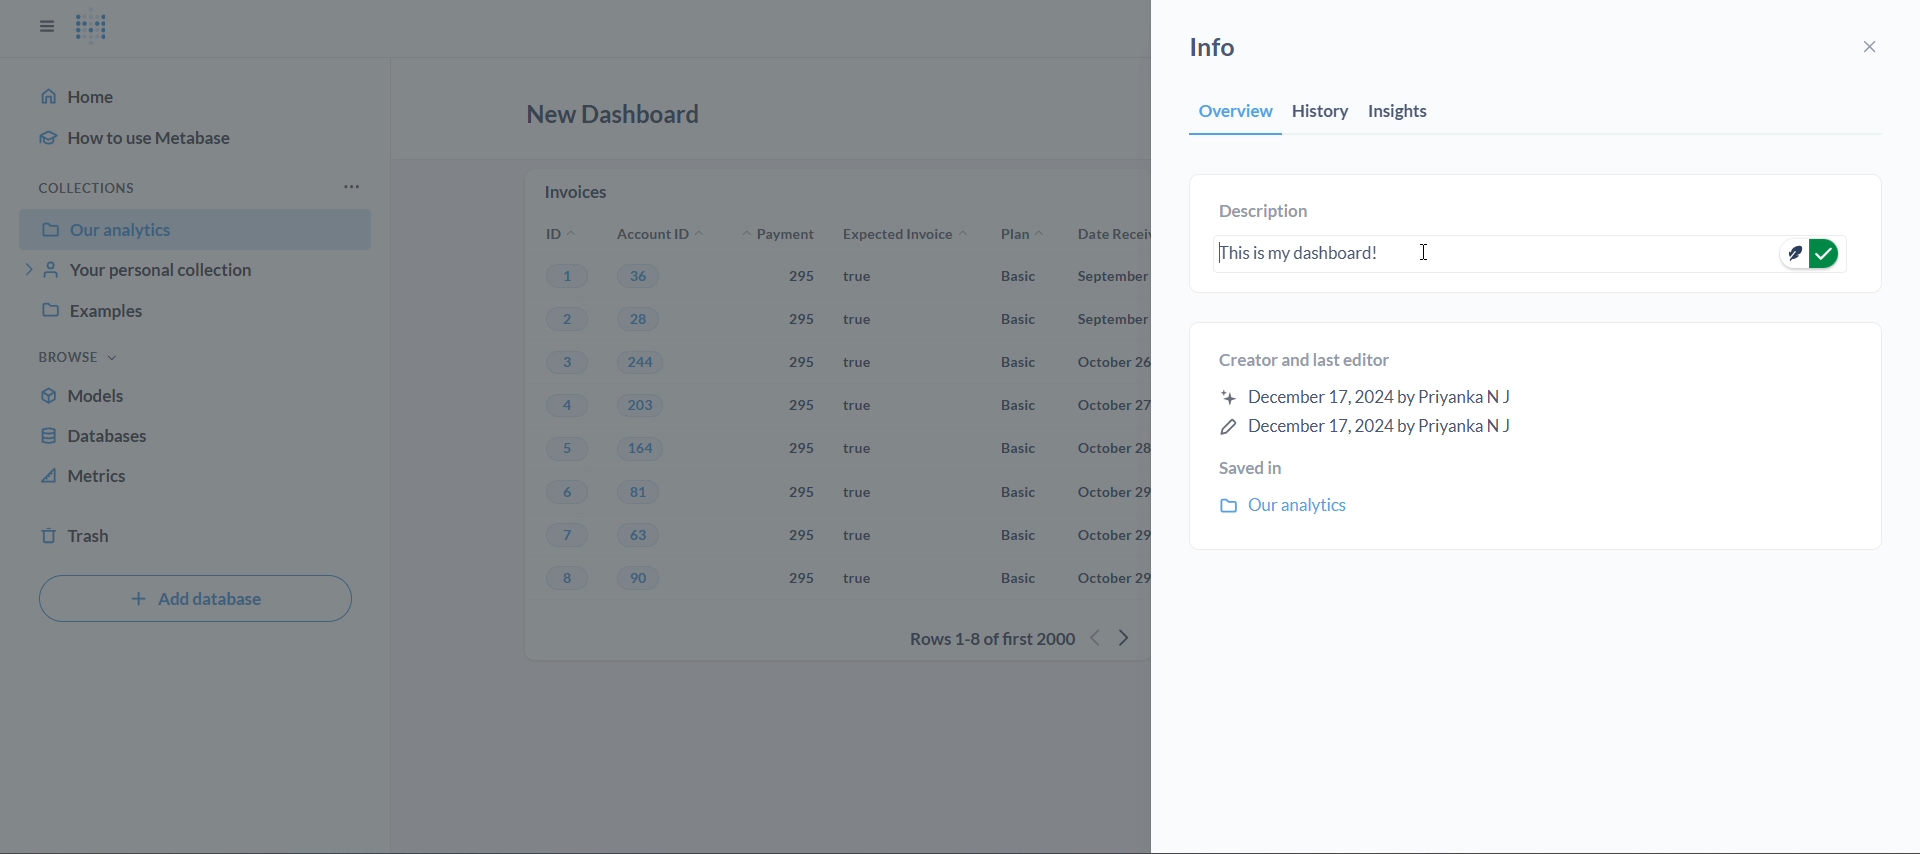 The image size is (1920, 854). I want to click on created and last editor information, so click(1389, 394).